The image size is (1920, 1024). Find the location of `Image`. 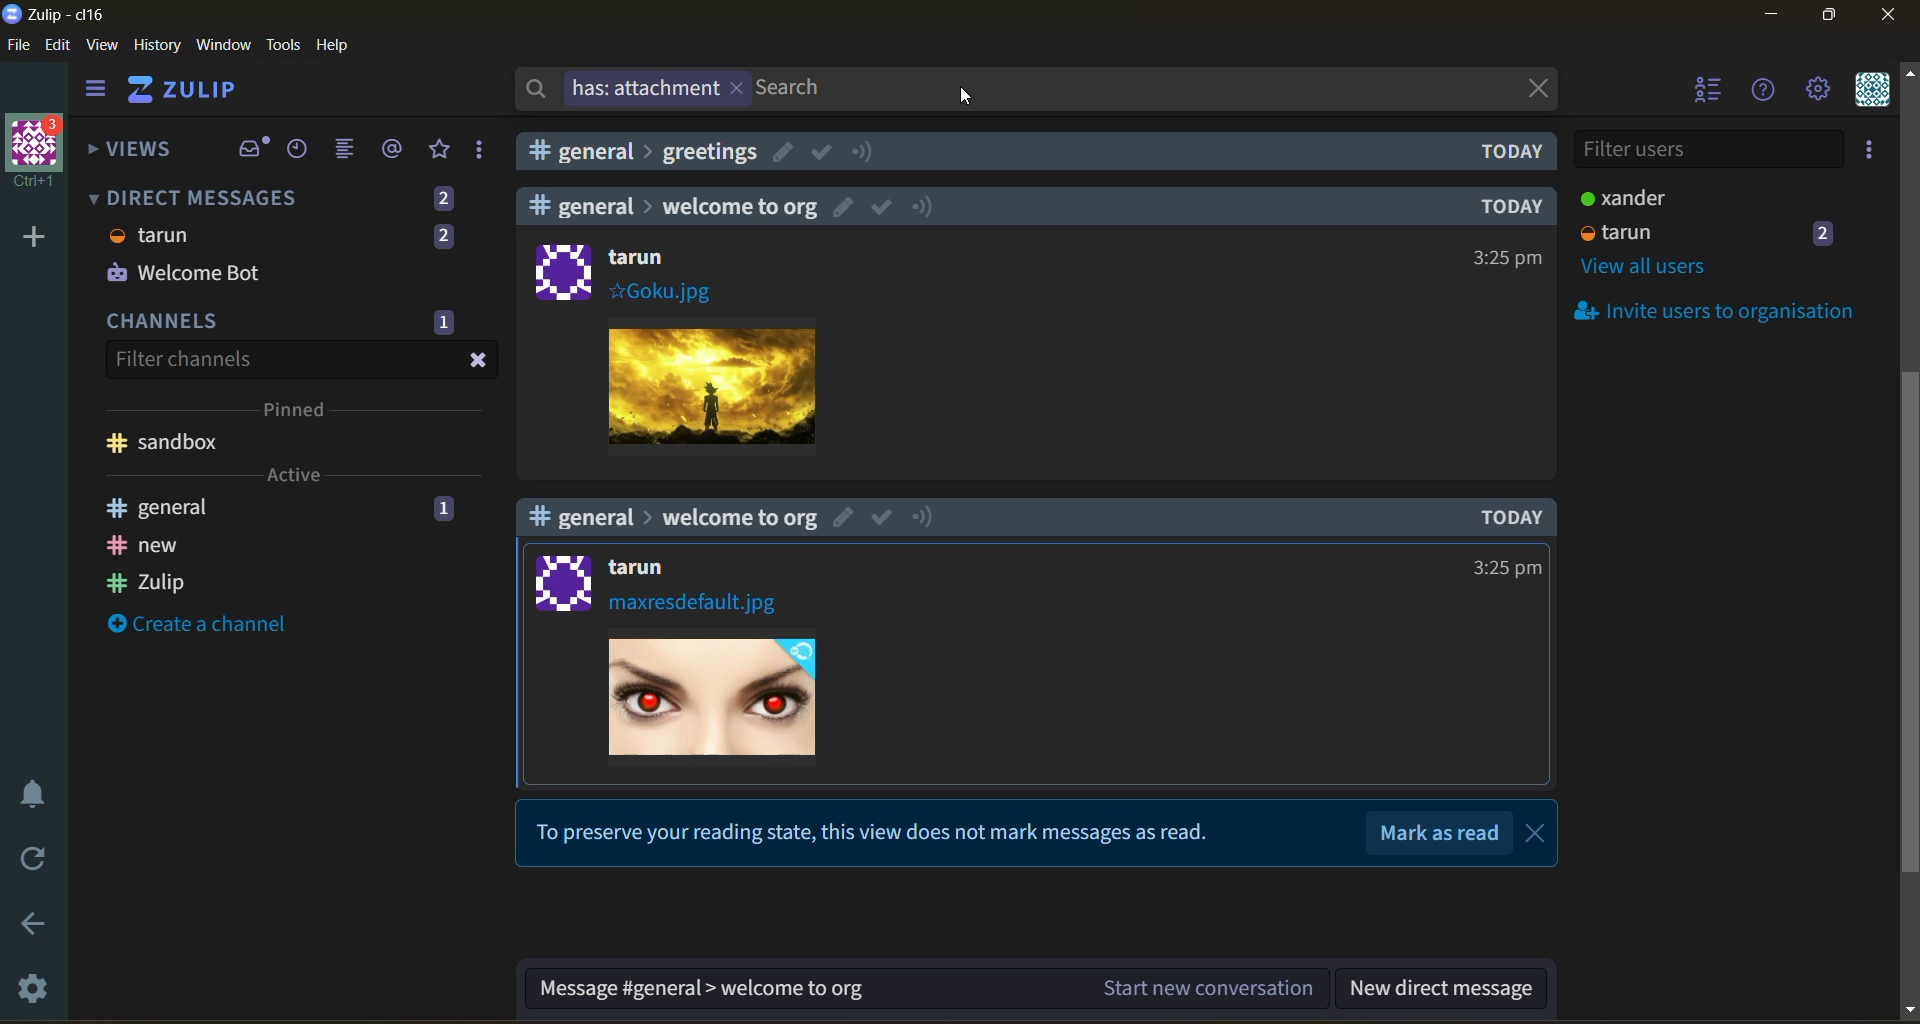

Image is located at coordinates (718, 697).